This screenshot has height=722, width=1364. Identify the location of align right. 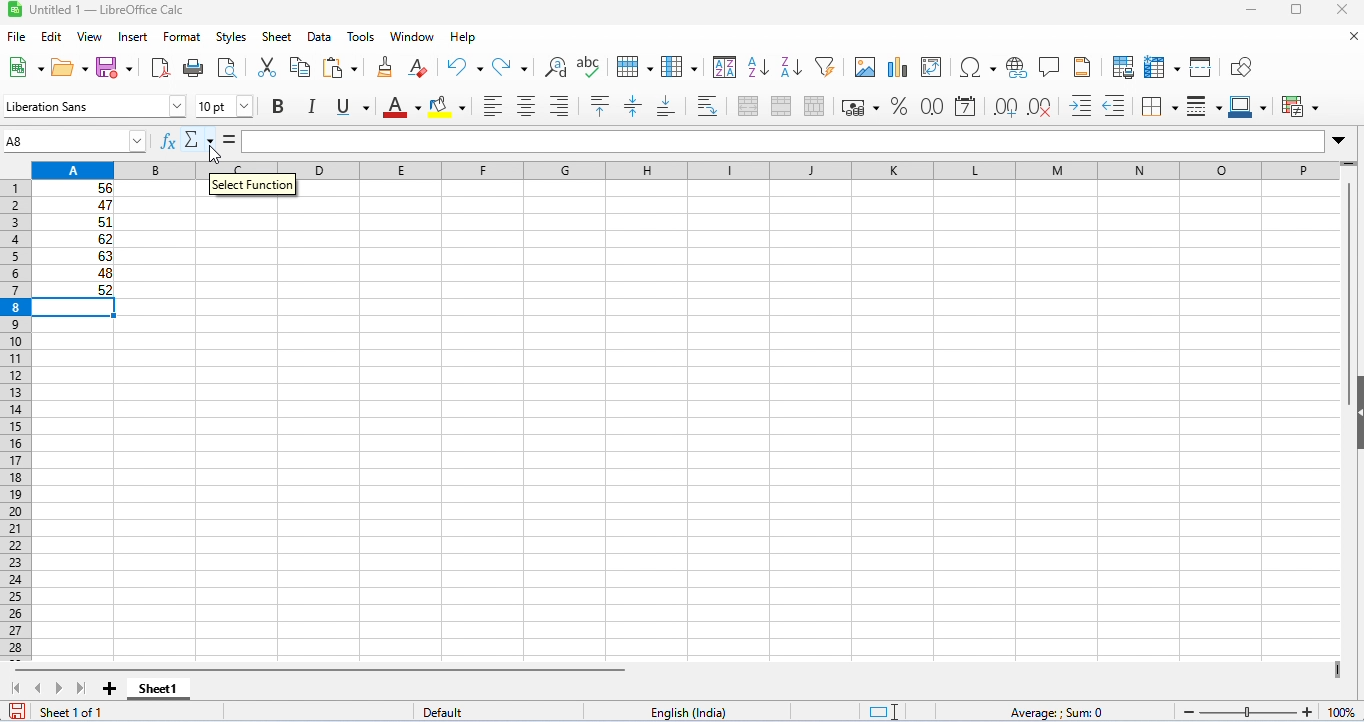
(559, 106).